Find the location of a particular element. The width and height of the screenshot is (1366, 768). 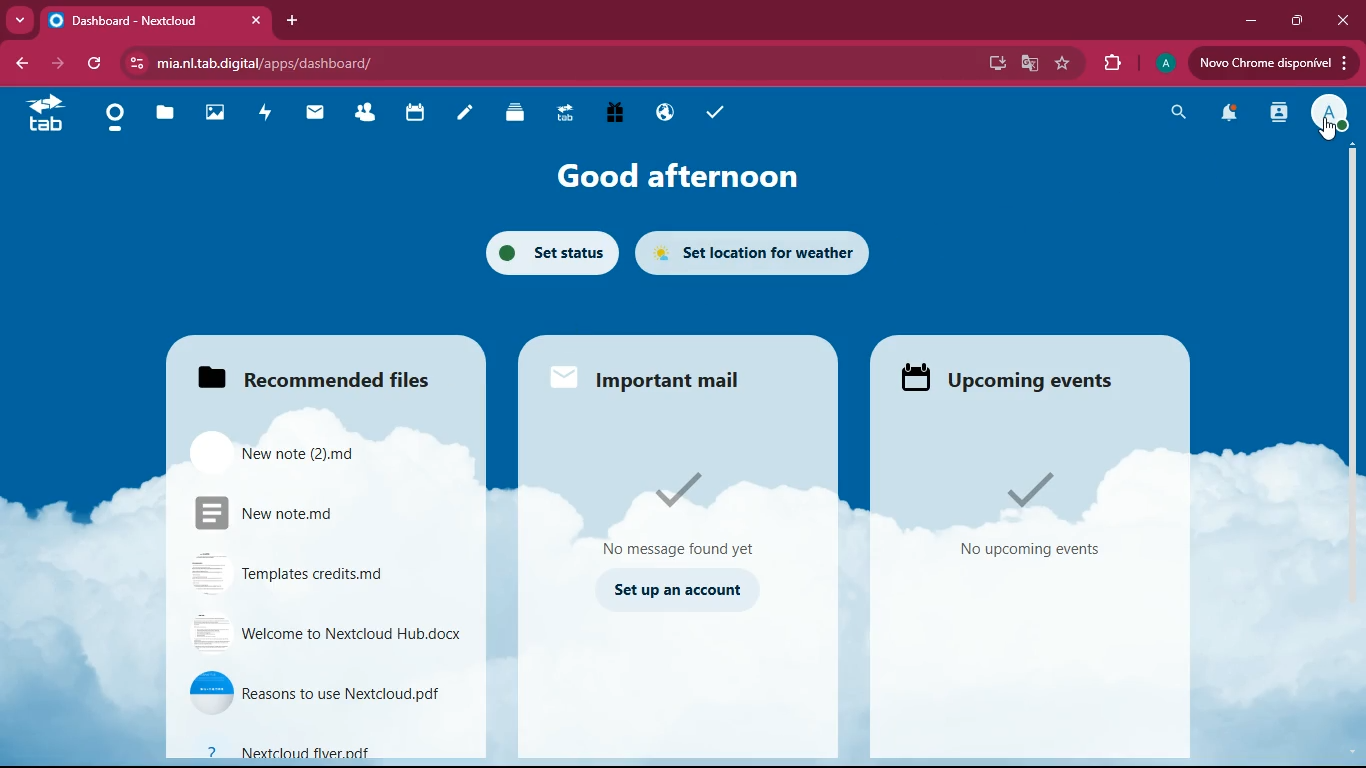

update is located at coordinates (1272, 63).